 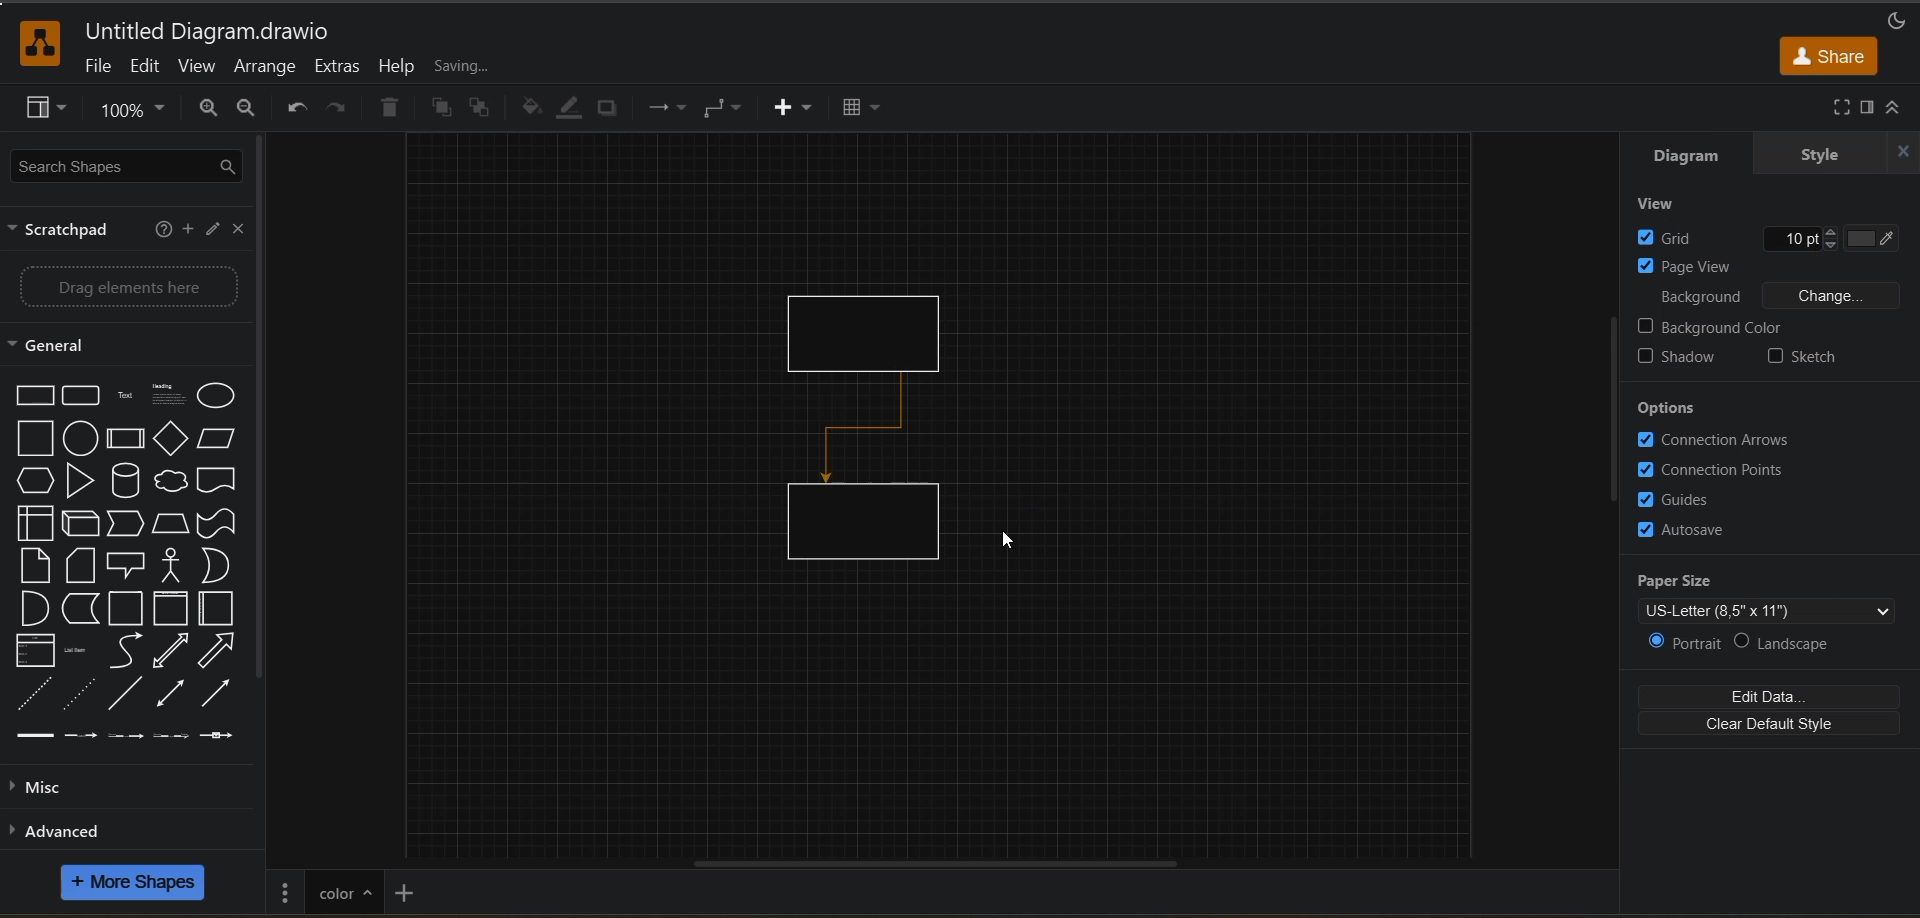 I want to click on waypoints, so click(x=666, y=110).